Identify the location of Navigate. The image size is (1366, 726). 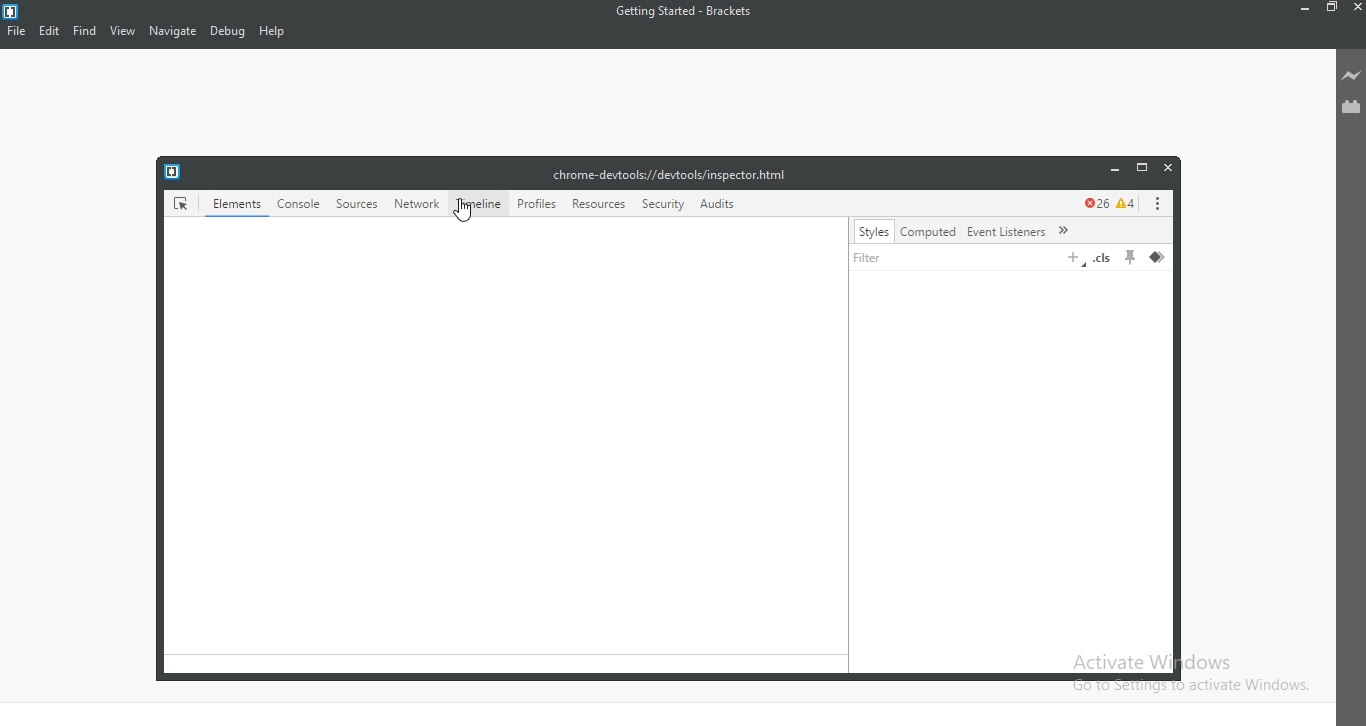
(173, 32).